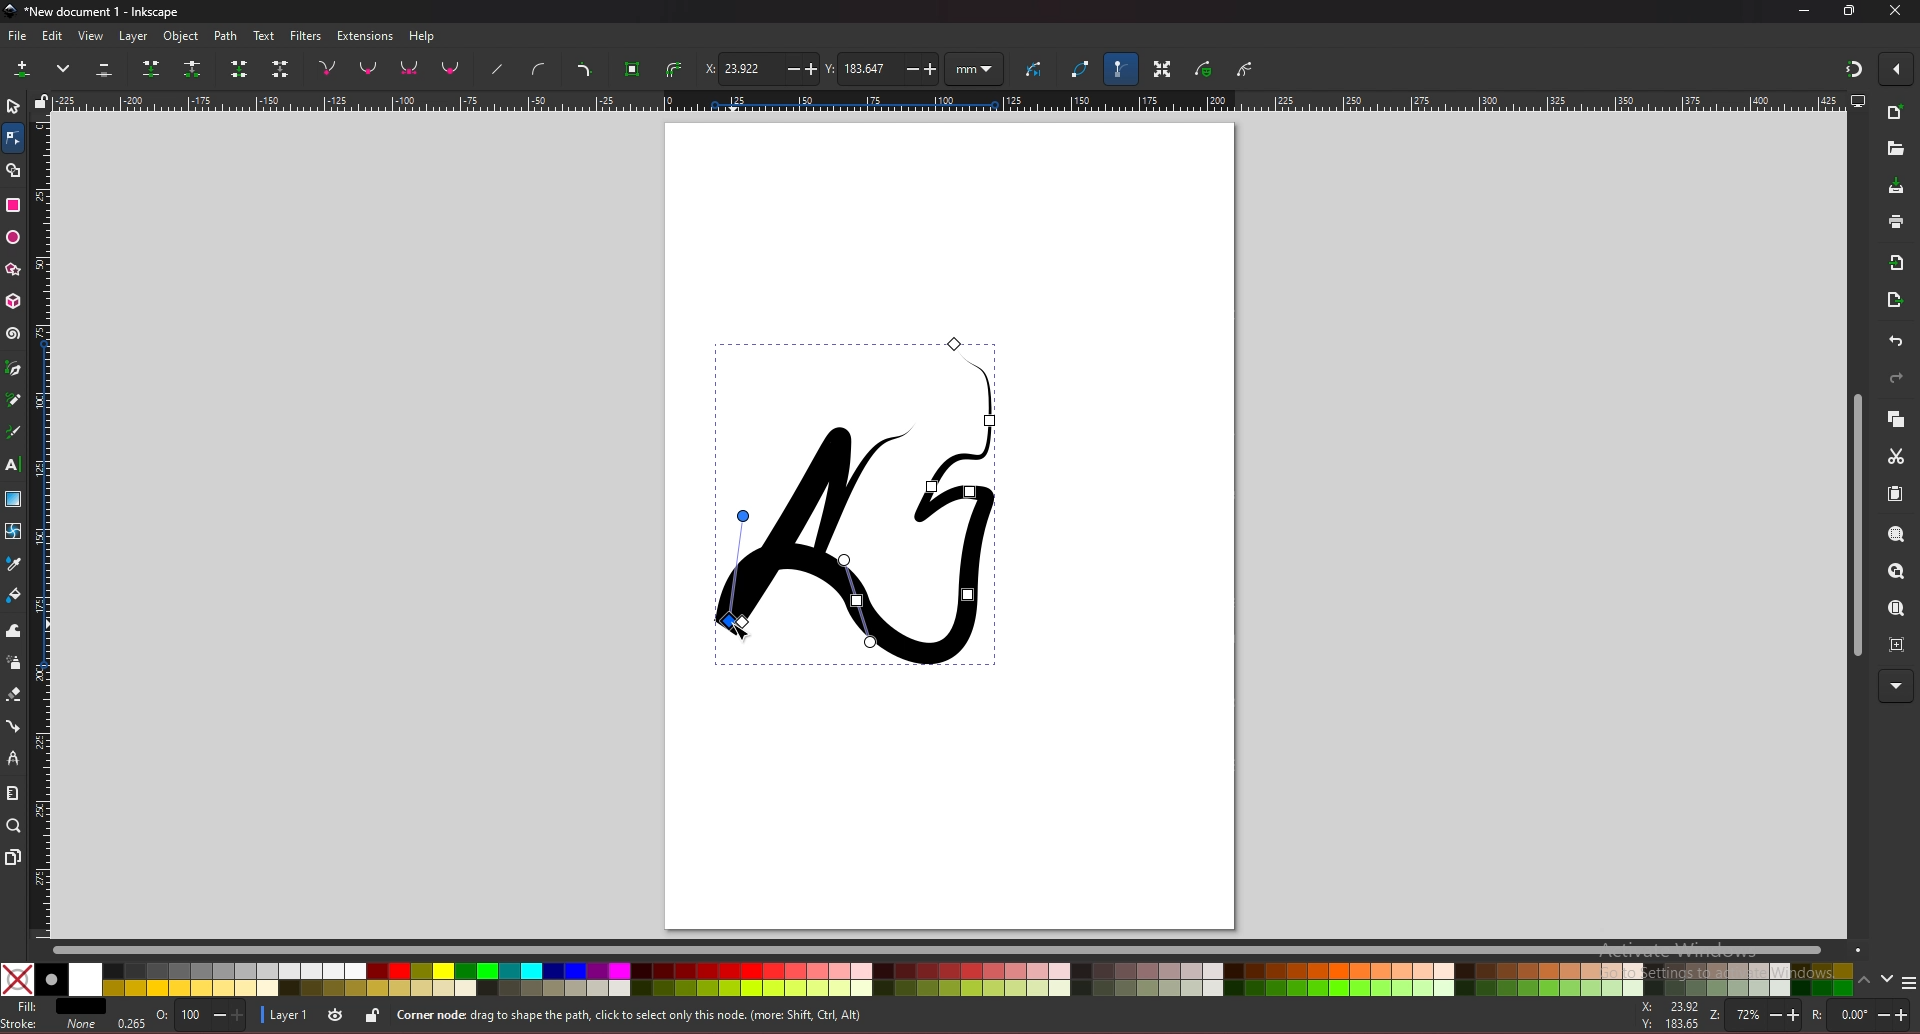 The height and width of the screenshot is (1034, 1920). Describe the element at coordinates (327, 67) in the screenshot. I see `node corner` at that location.